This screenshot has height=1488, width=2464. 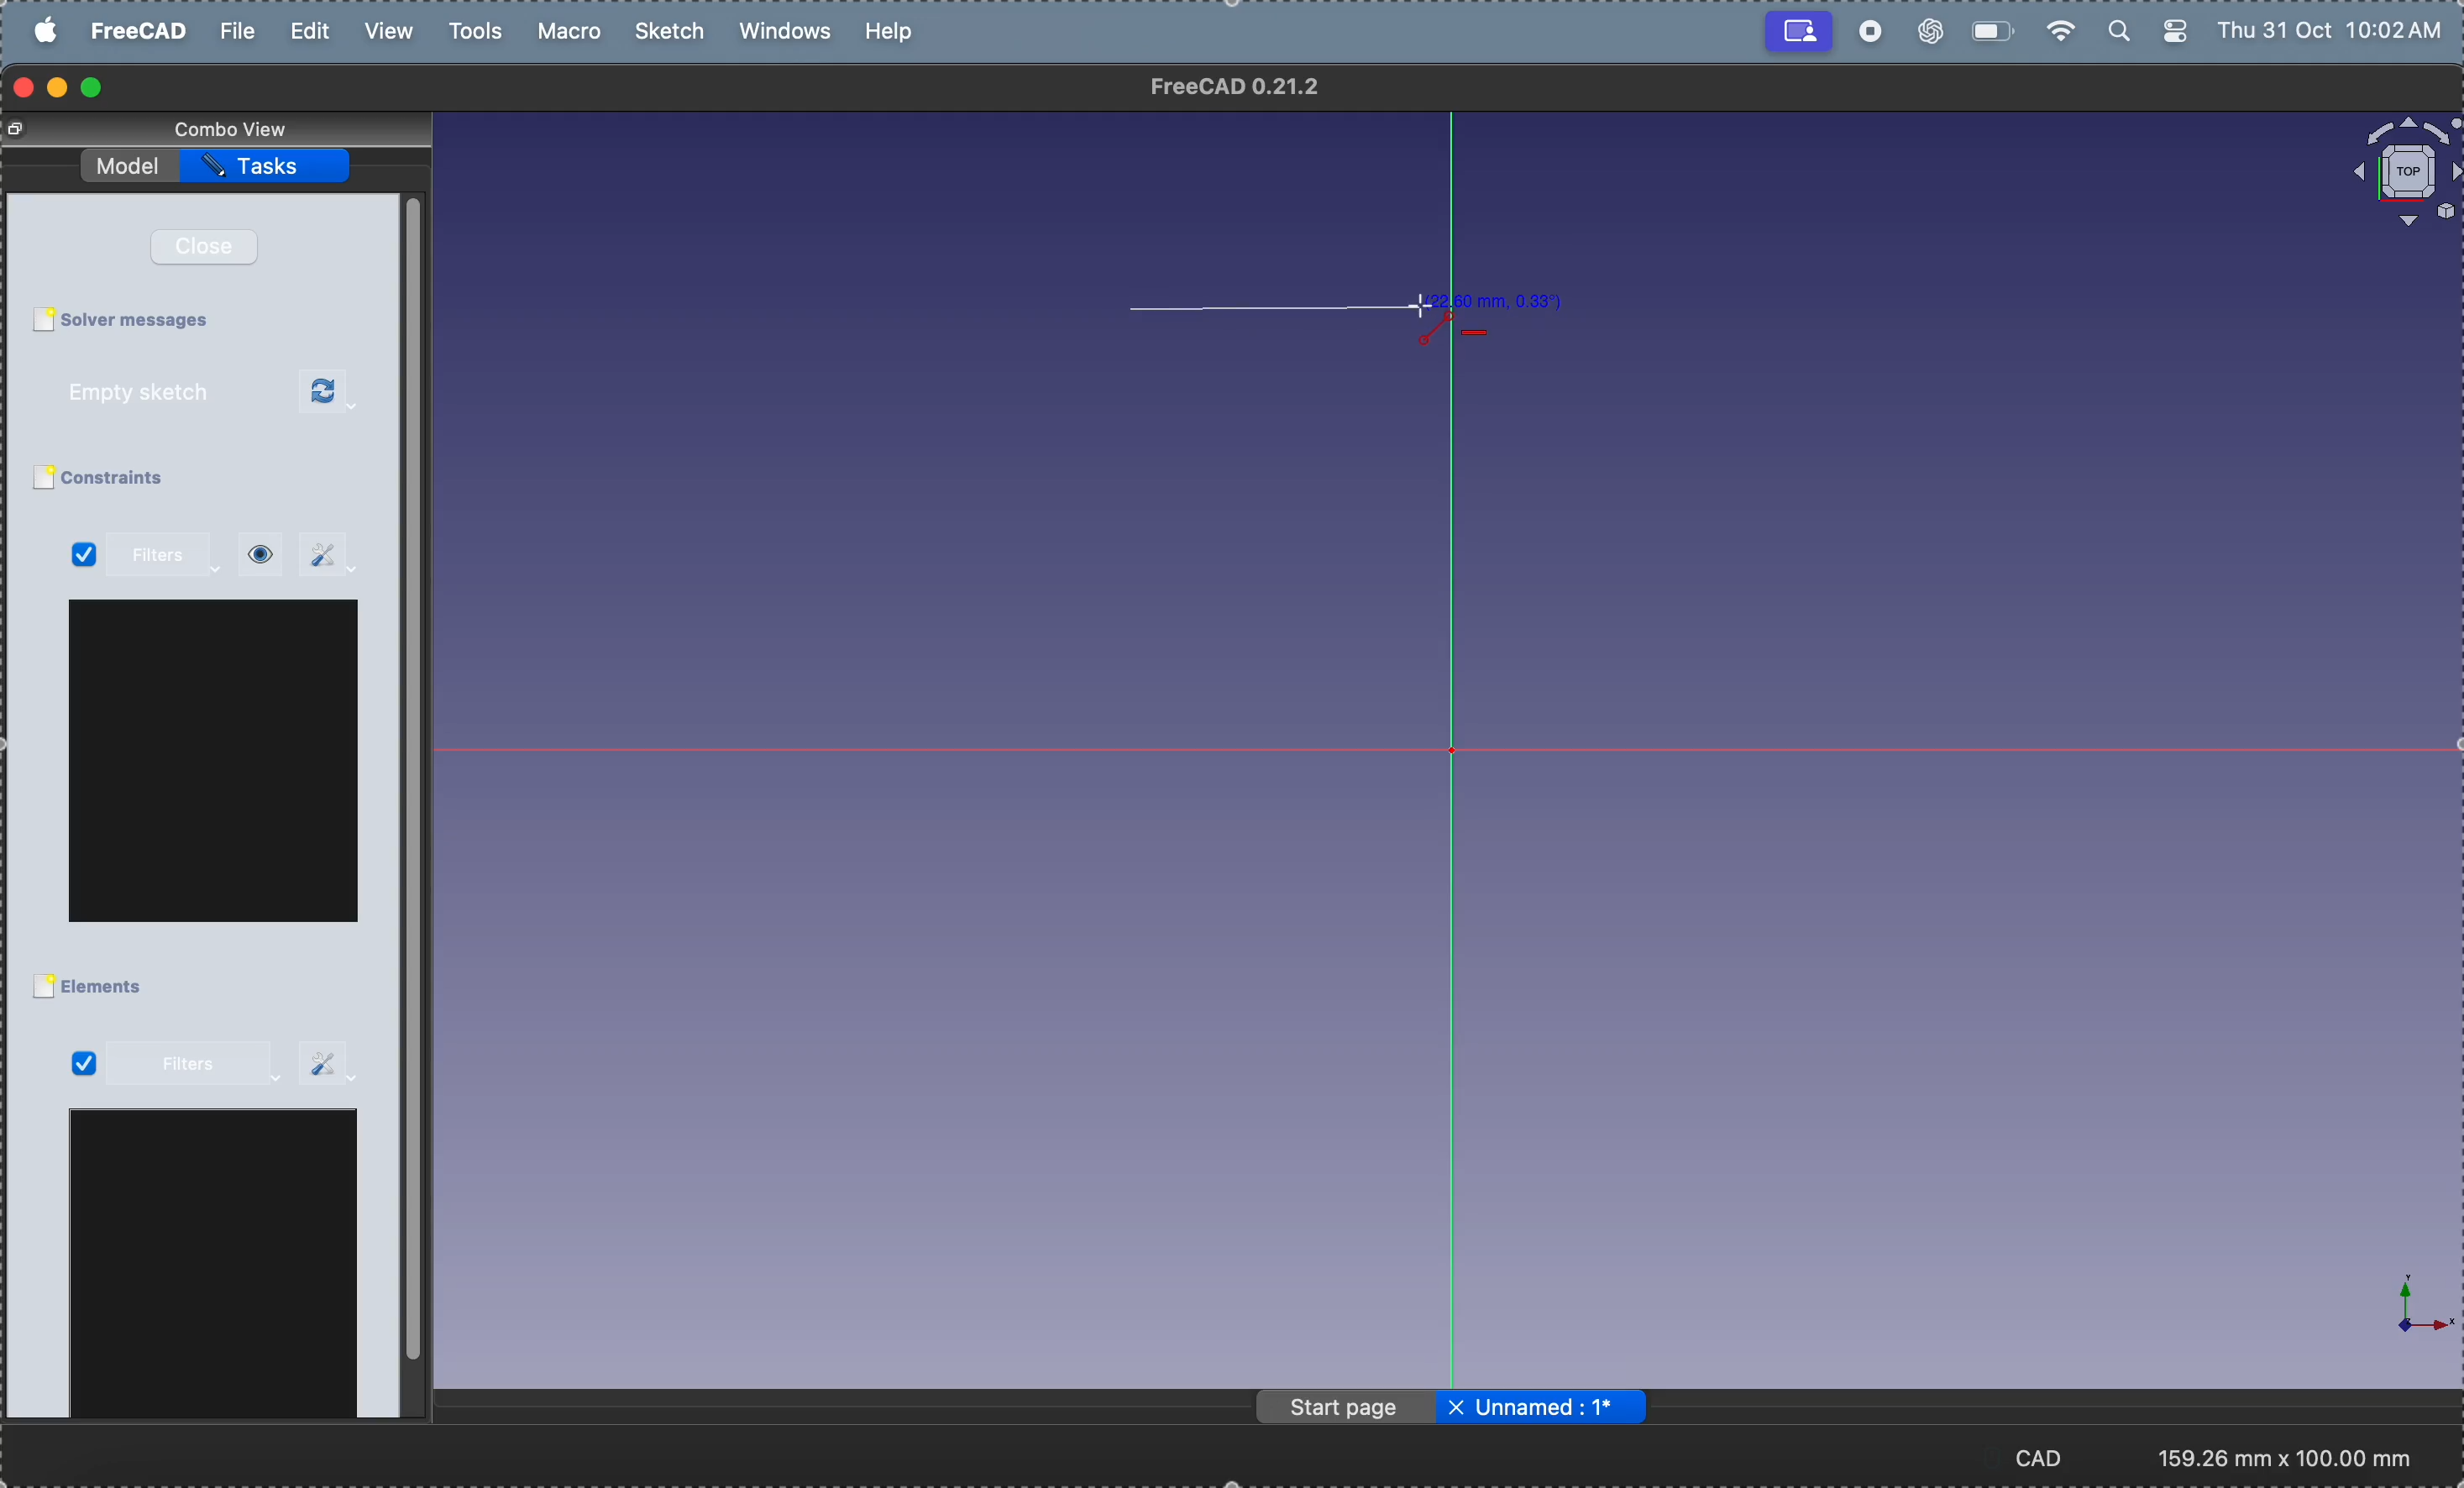 I want to click on free cad, so click(x=142, y=30).